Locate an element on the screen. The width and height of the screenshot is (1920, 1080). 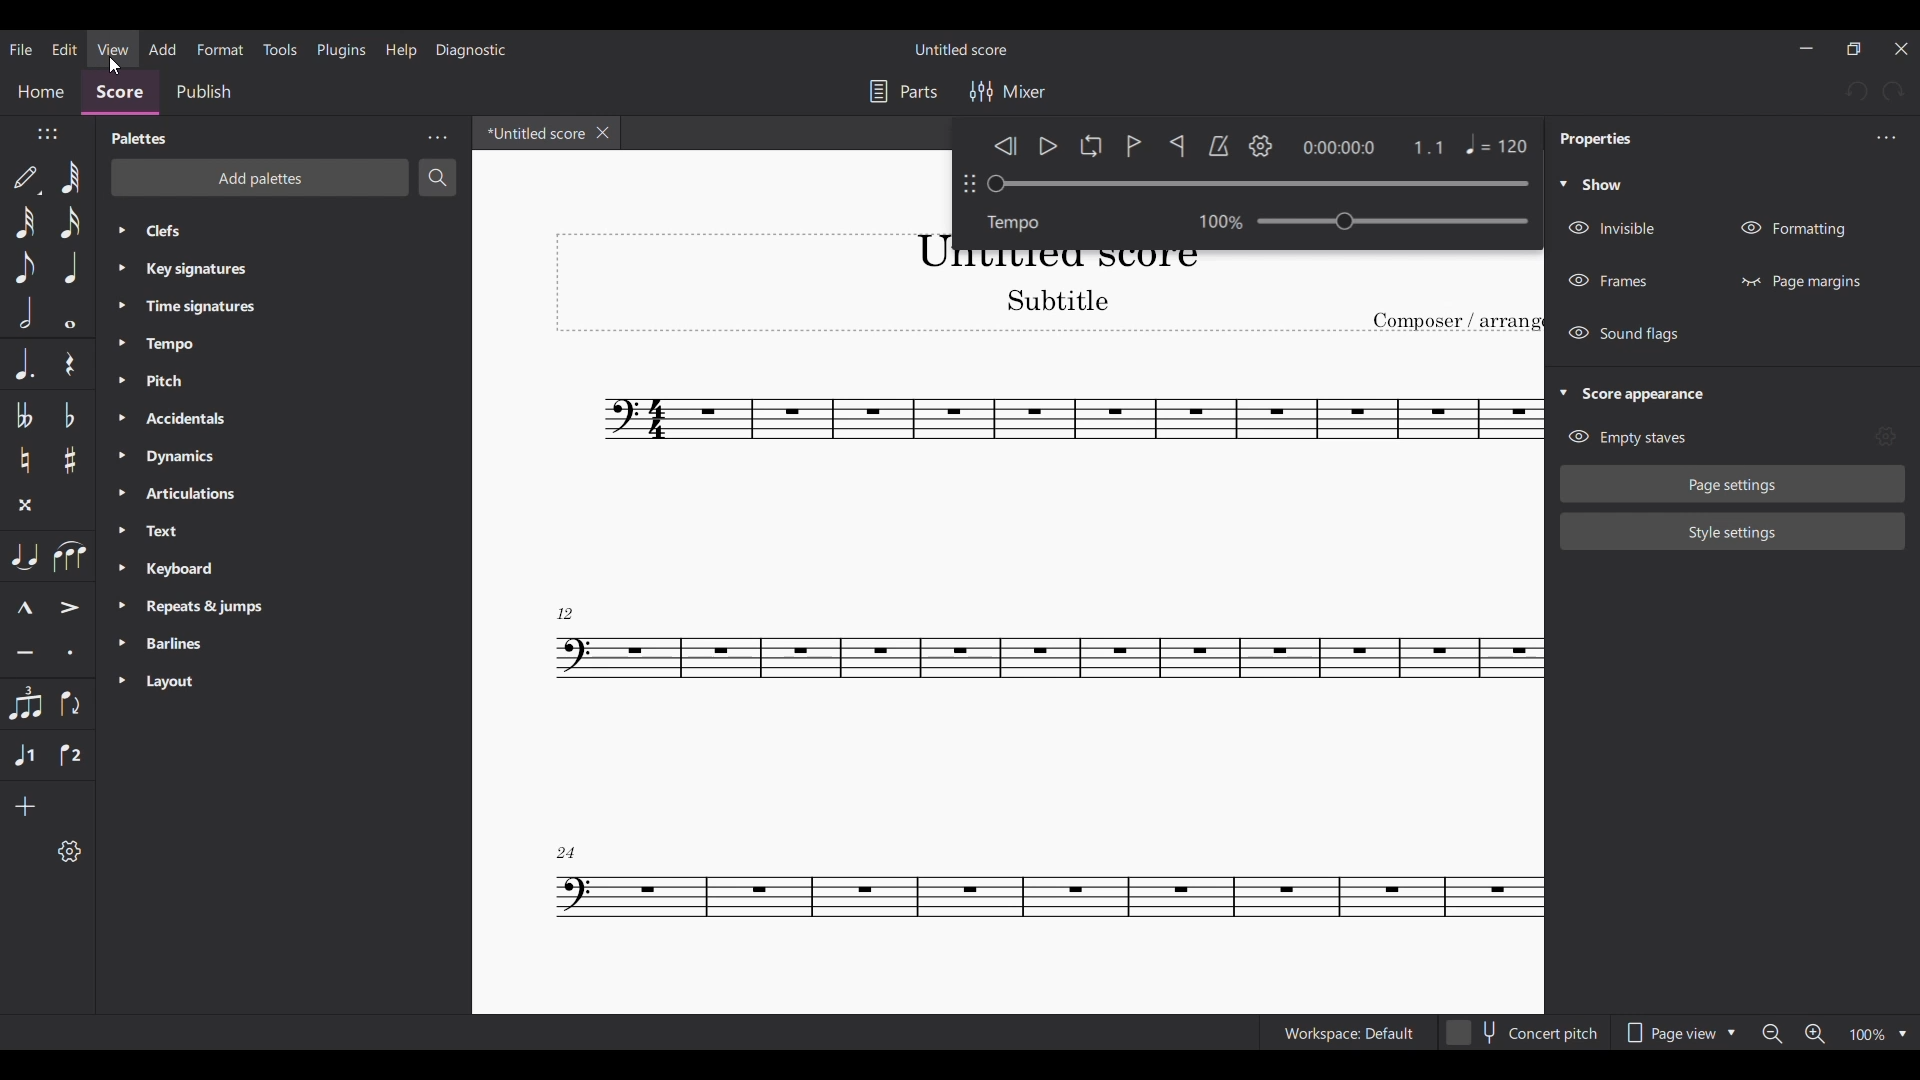
Whole note is located at coordinates (70, 314).